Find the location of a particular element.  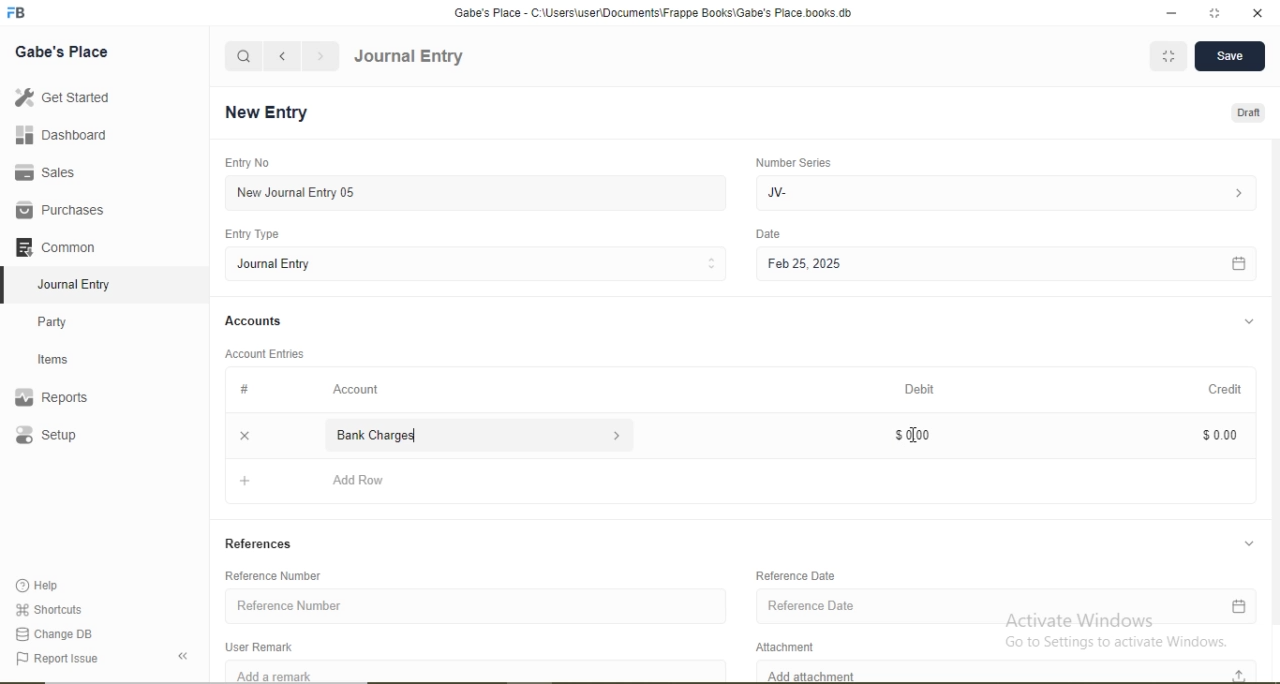

collapse/expand is located at coordinates (1249, 541).